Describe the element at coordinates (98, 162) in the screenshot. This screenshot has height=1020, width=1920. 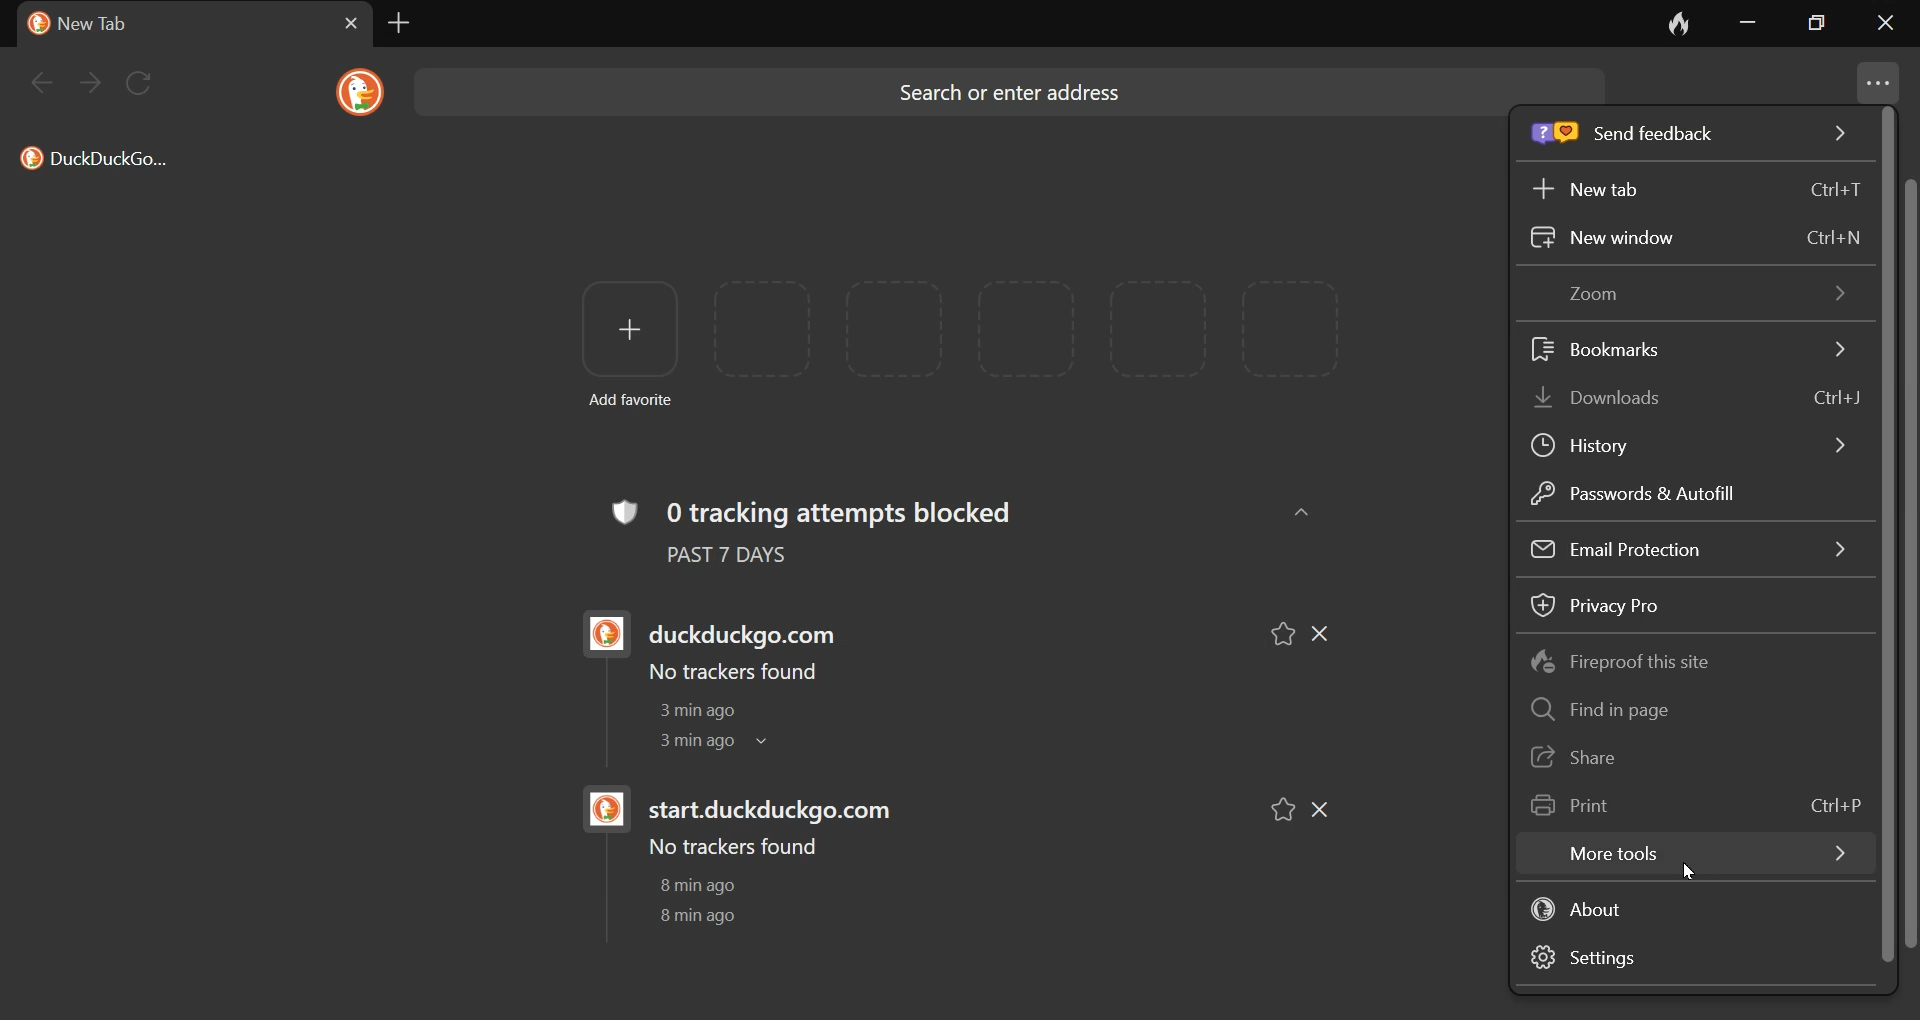
I see `DuckDuckGo.` at that location.